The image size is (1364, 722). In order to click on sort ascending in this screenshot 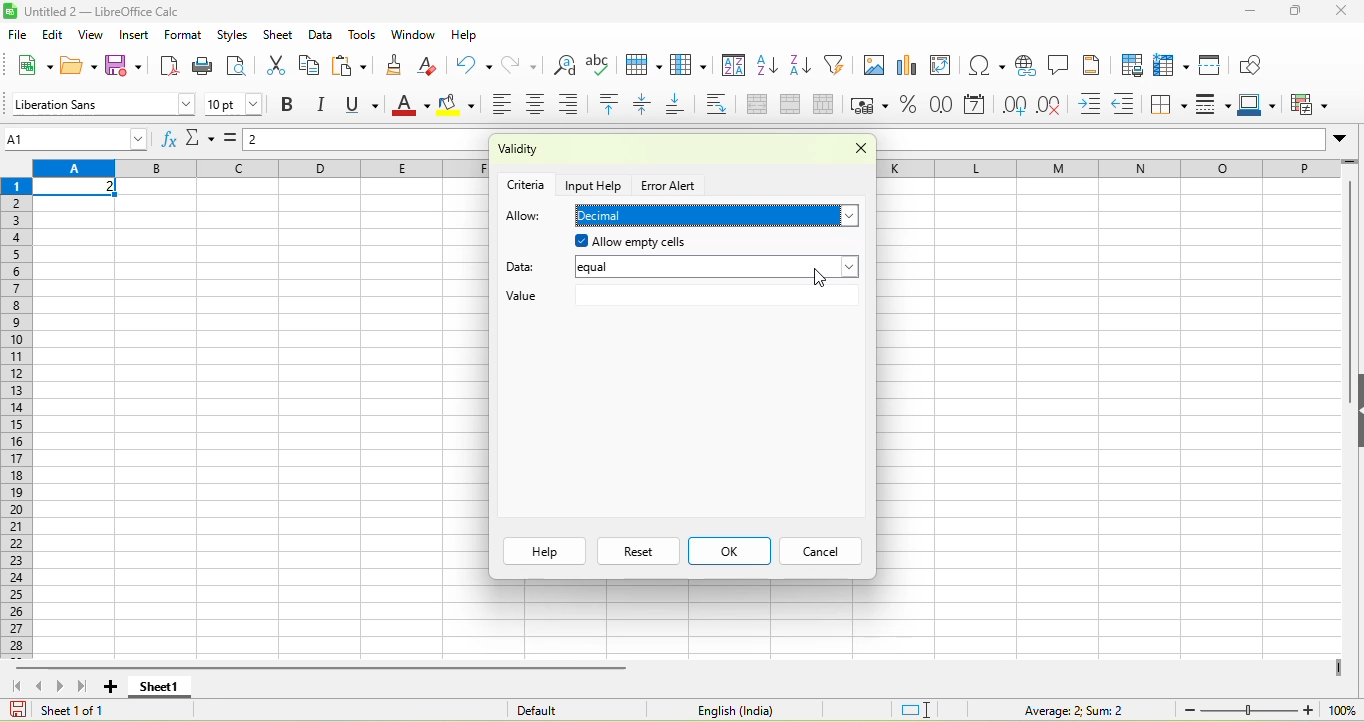, I will do `click(769, 67)`.